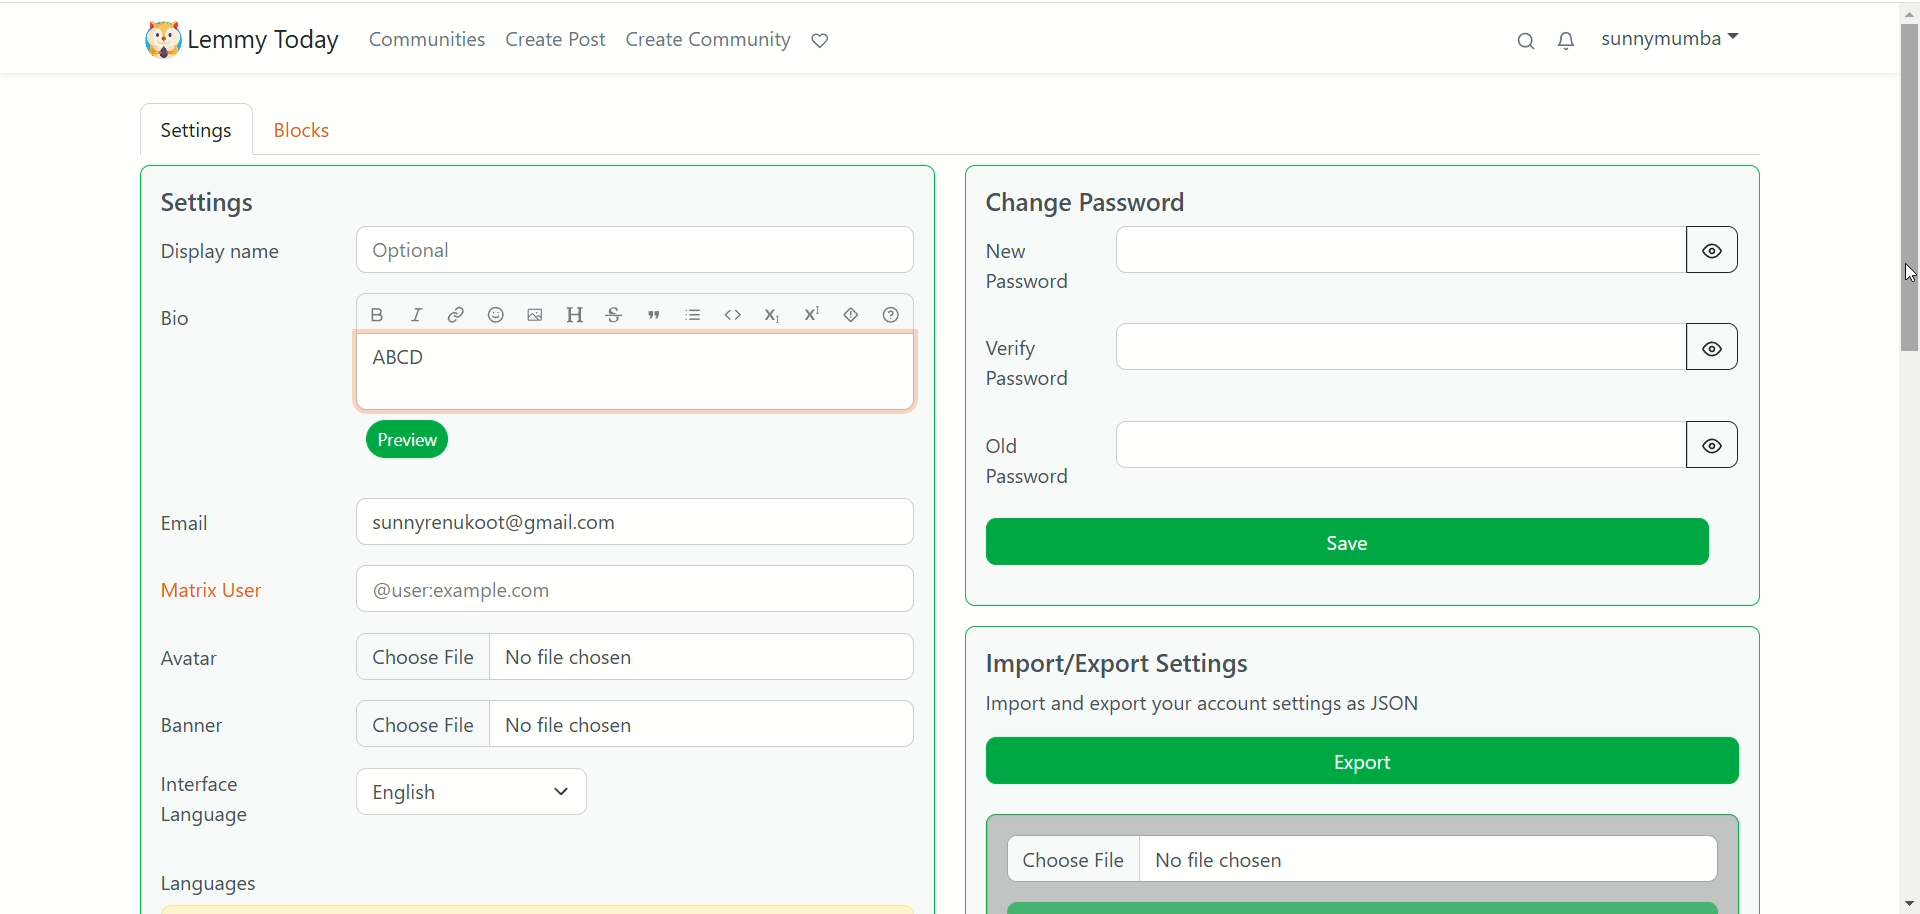 Image resolution: width=1920 pixels, height=914 pixels. What do you see at coordinates (220, 886) in the screenshot?
I see `languages` at bounding box center [220, 886].